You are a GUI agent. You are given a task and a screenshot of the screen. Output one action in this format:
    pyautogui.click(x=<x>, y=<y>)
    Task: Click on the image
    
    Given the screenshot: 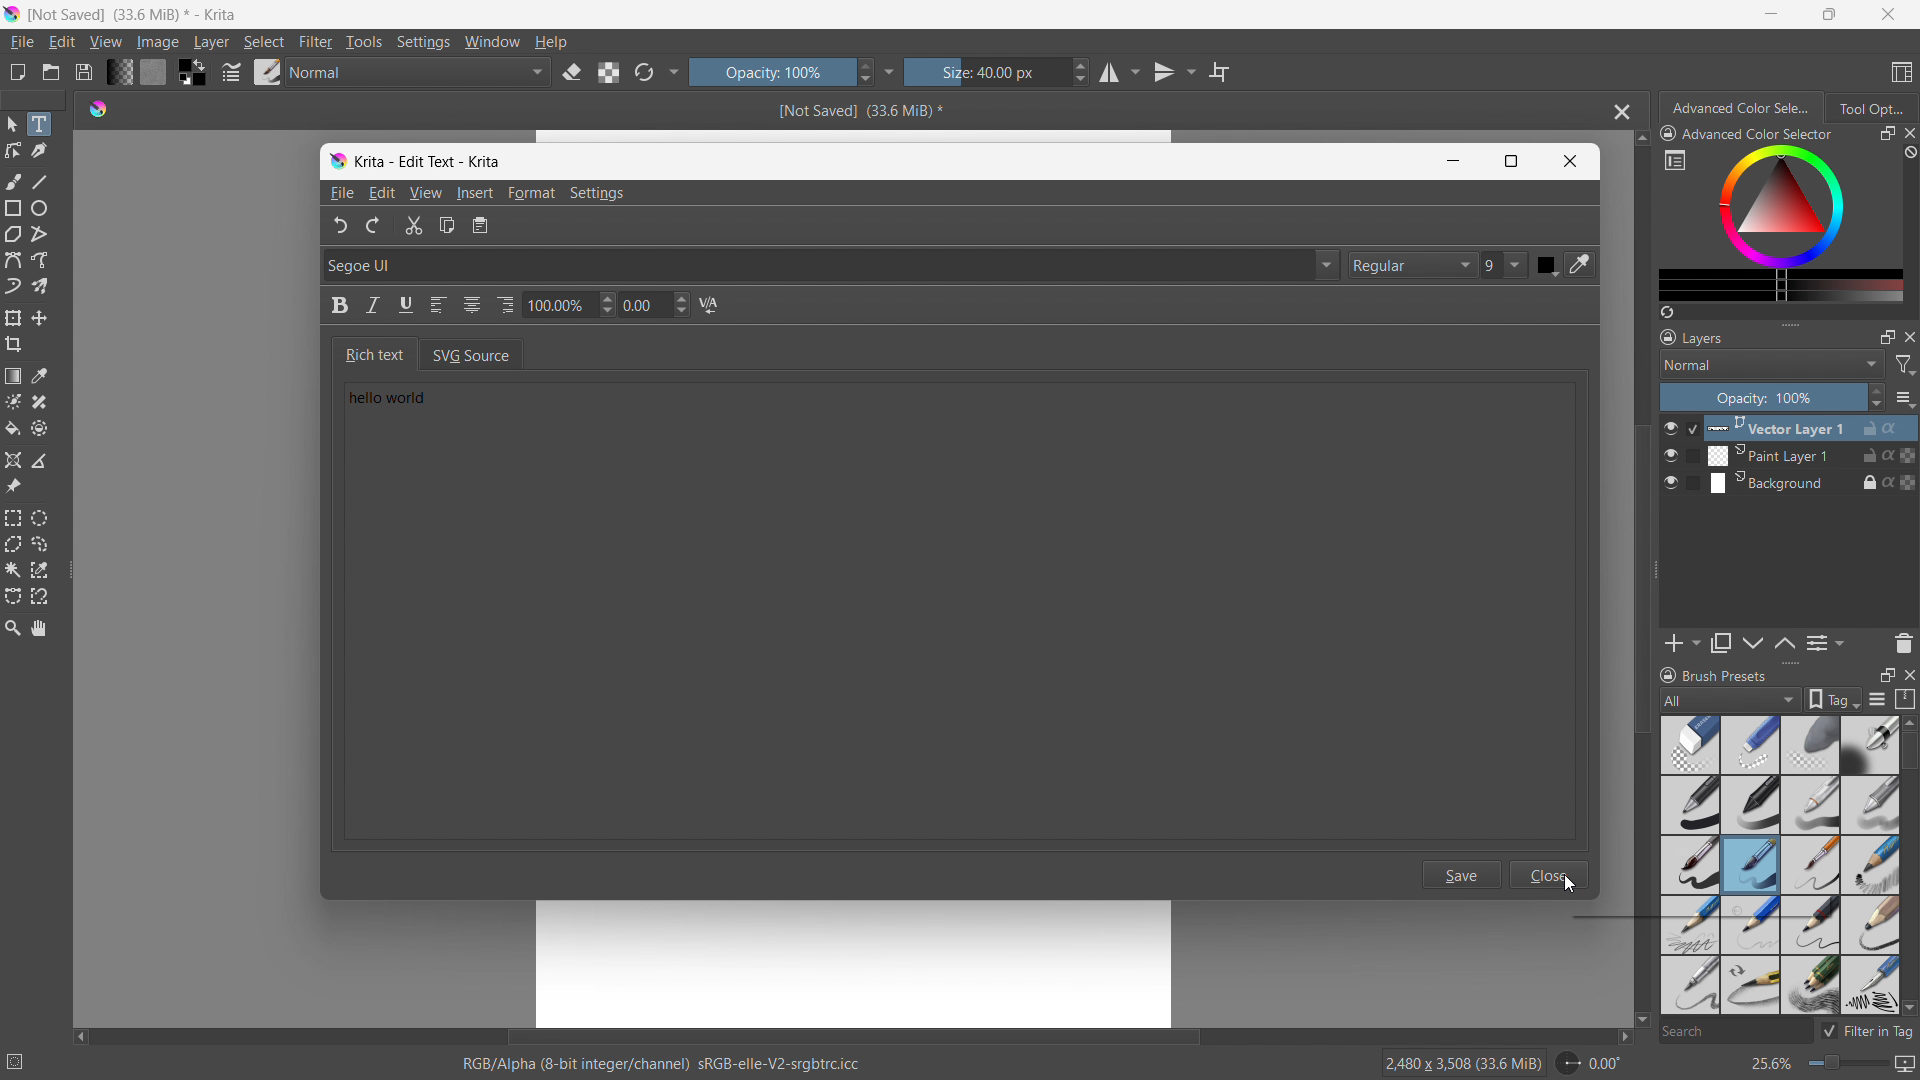 What is the action you would take?
    pyautogui.click(x=159, y=43)
    